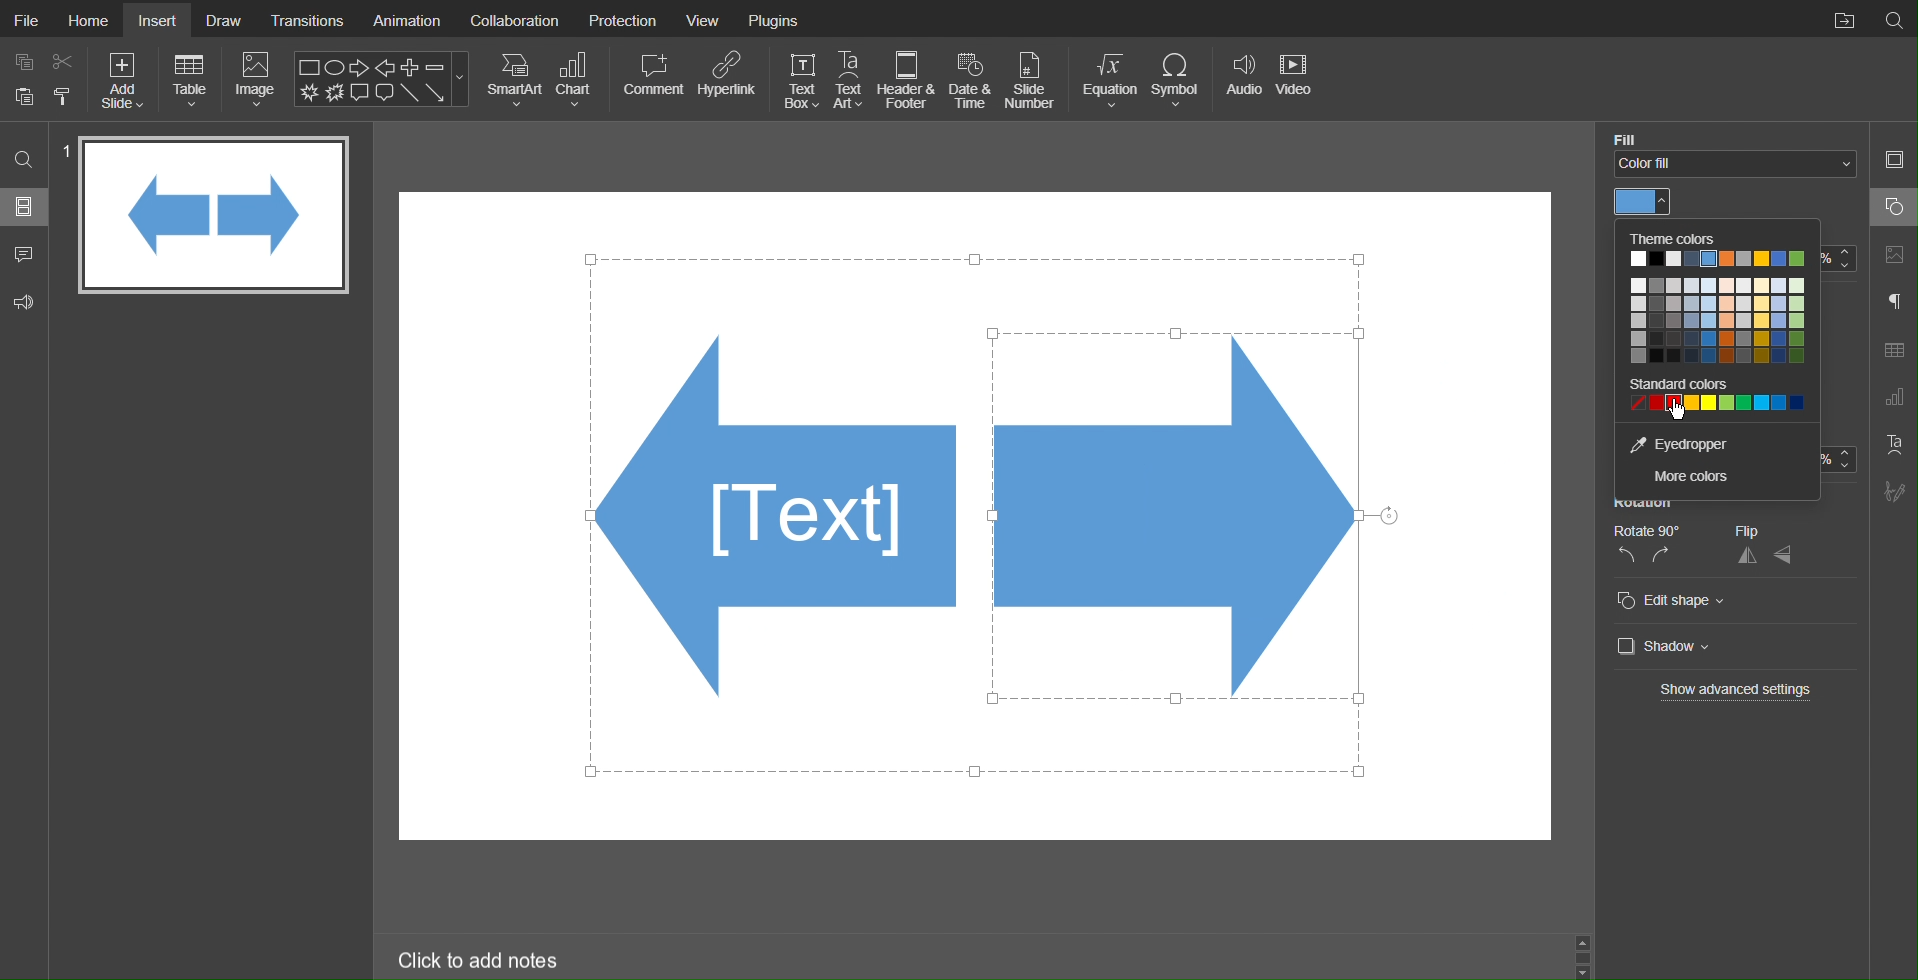 The image size is (1918, 980). What do you see at coordinates (850, 79) in the screenshot?
I see `Text Art` at bounding box center [850, 79].